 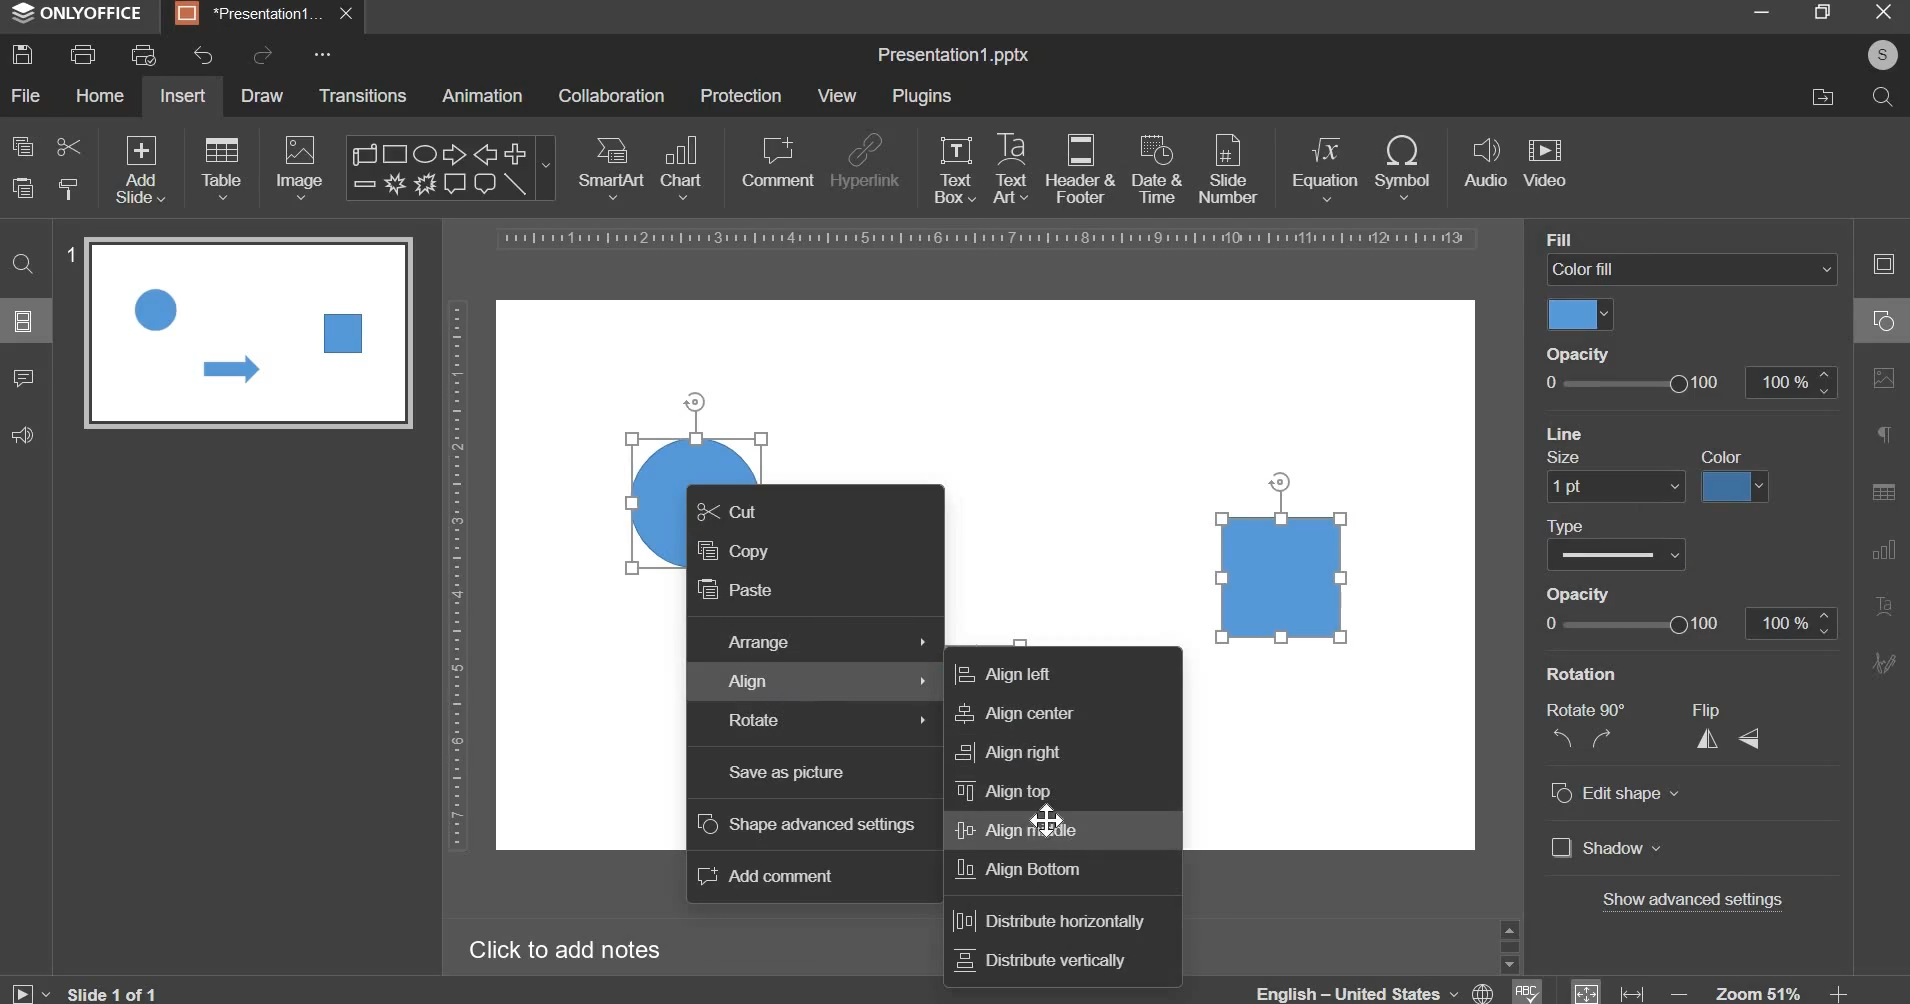 What do you see at coordinates (832, 684) in the screenshot?
I see `align` at bounding box center [832, 684].